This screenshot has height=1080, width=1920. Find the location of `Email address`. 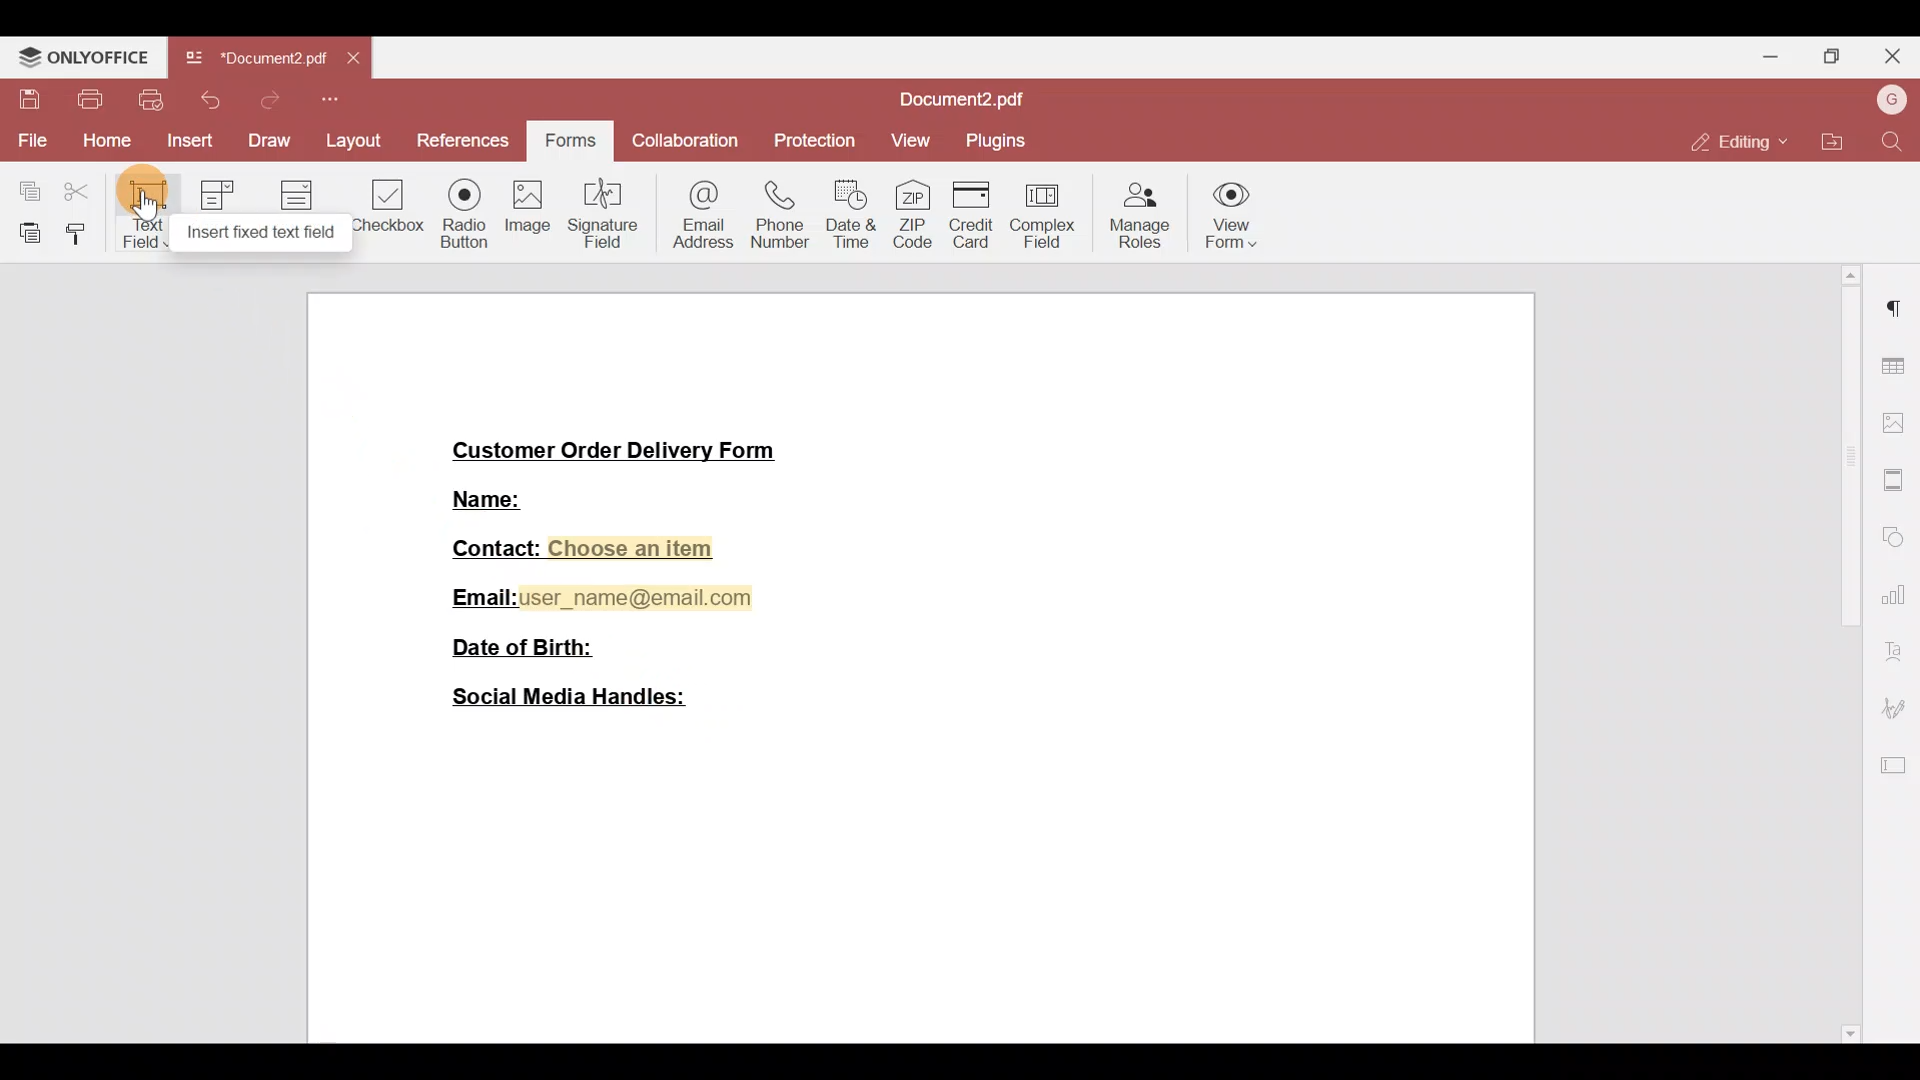

Email address is located at coordinates (695, 218).